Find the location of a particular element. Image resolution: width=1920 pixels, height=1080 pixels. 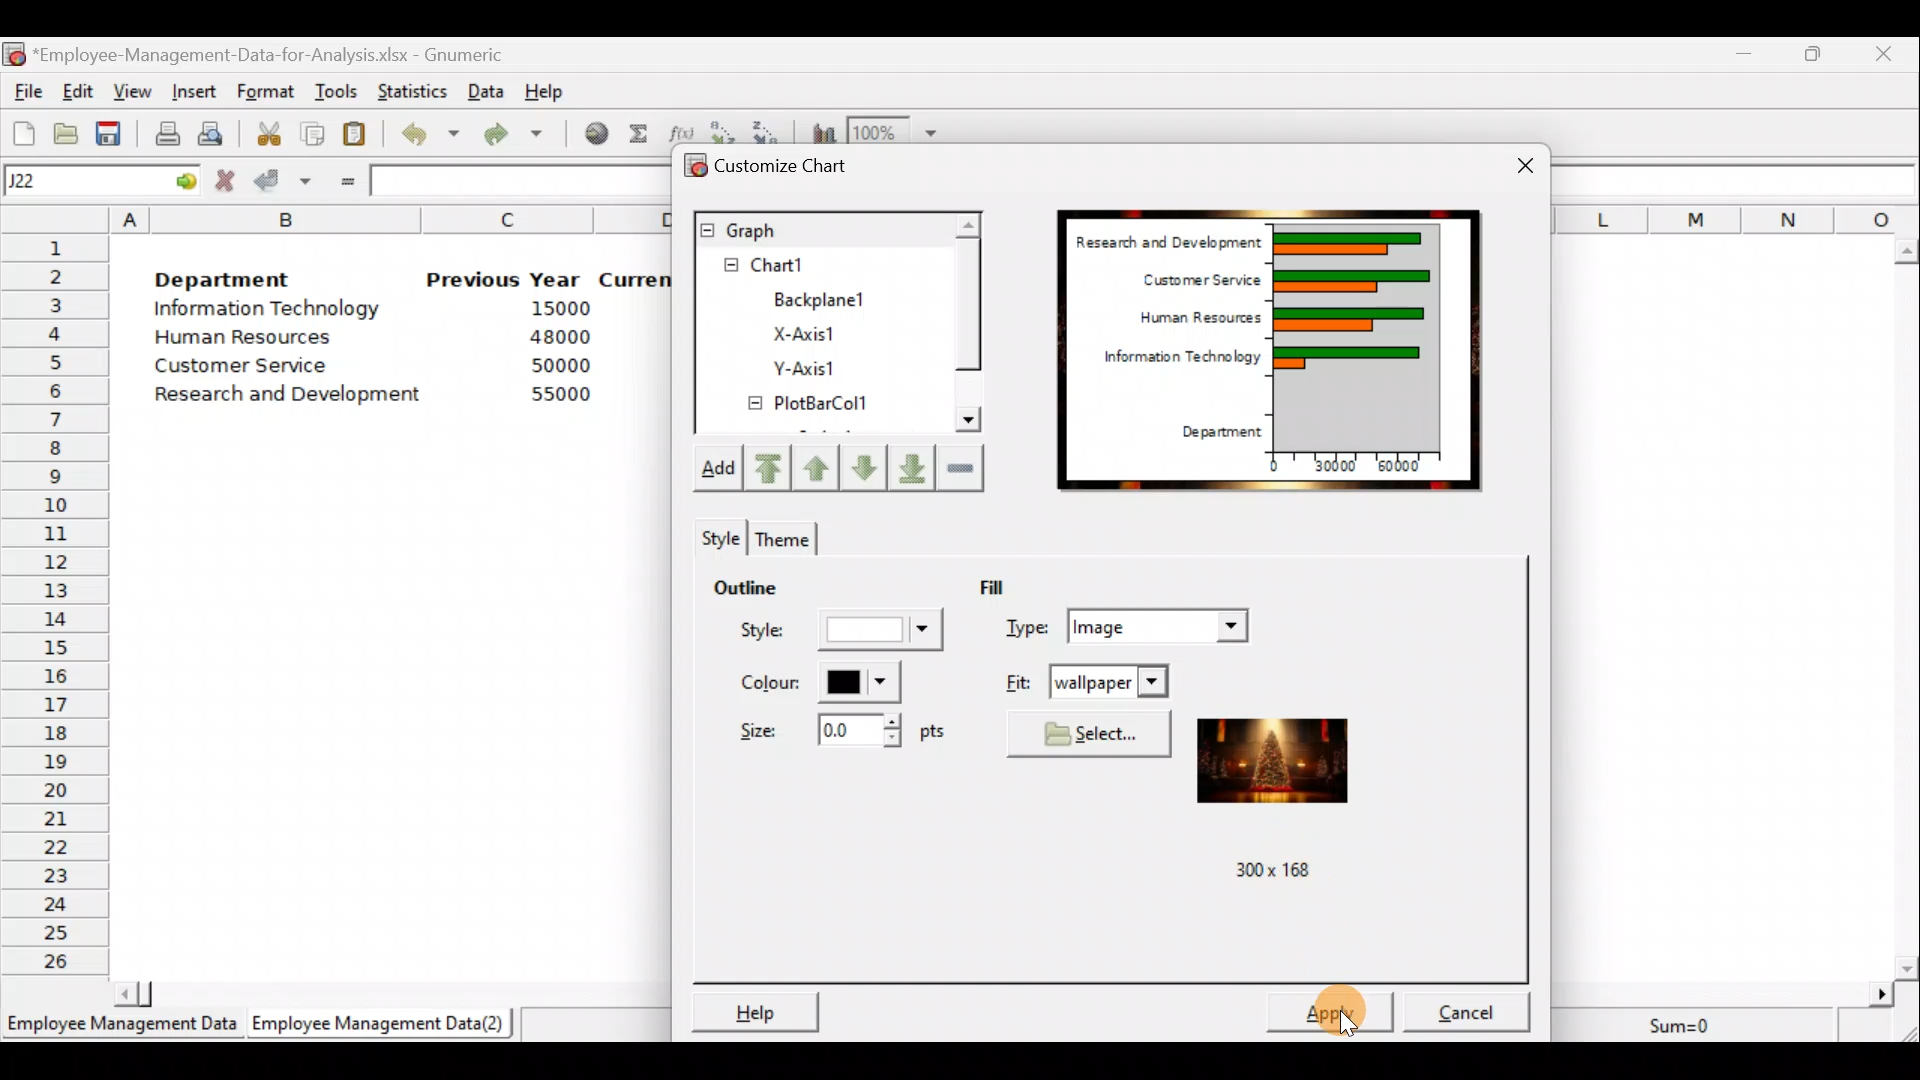

Tools is located at coordinates (336, 89).